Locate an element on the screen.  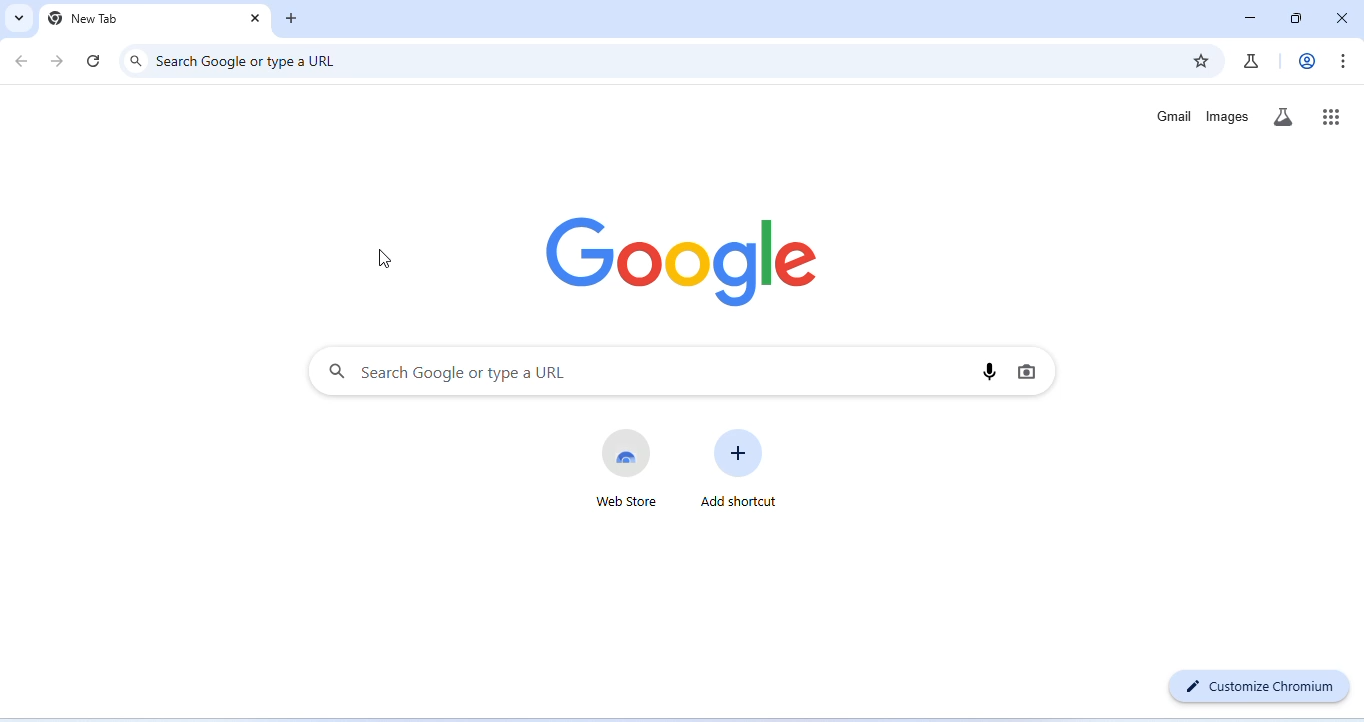
search google or type a URL is located at coordinates (249, 61).